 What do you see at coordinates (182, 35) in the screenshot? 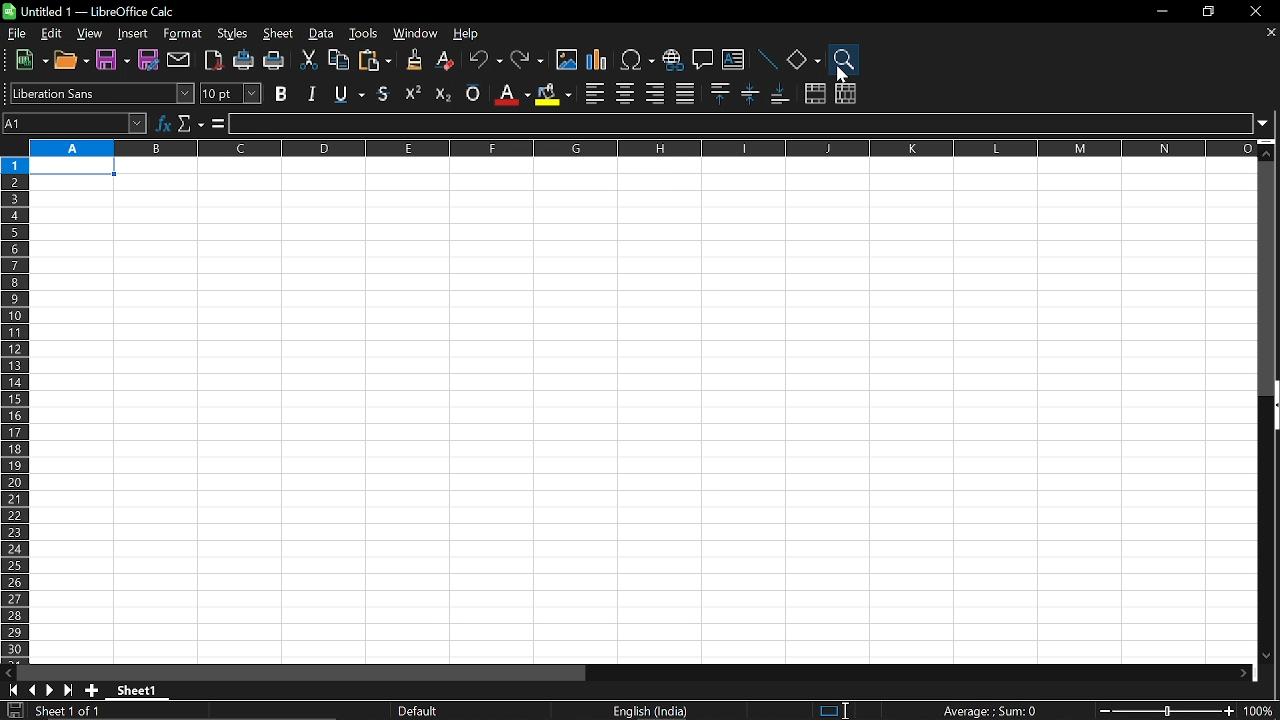
I see `format` at bounding box center [182, 35].